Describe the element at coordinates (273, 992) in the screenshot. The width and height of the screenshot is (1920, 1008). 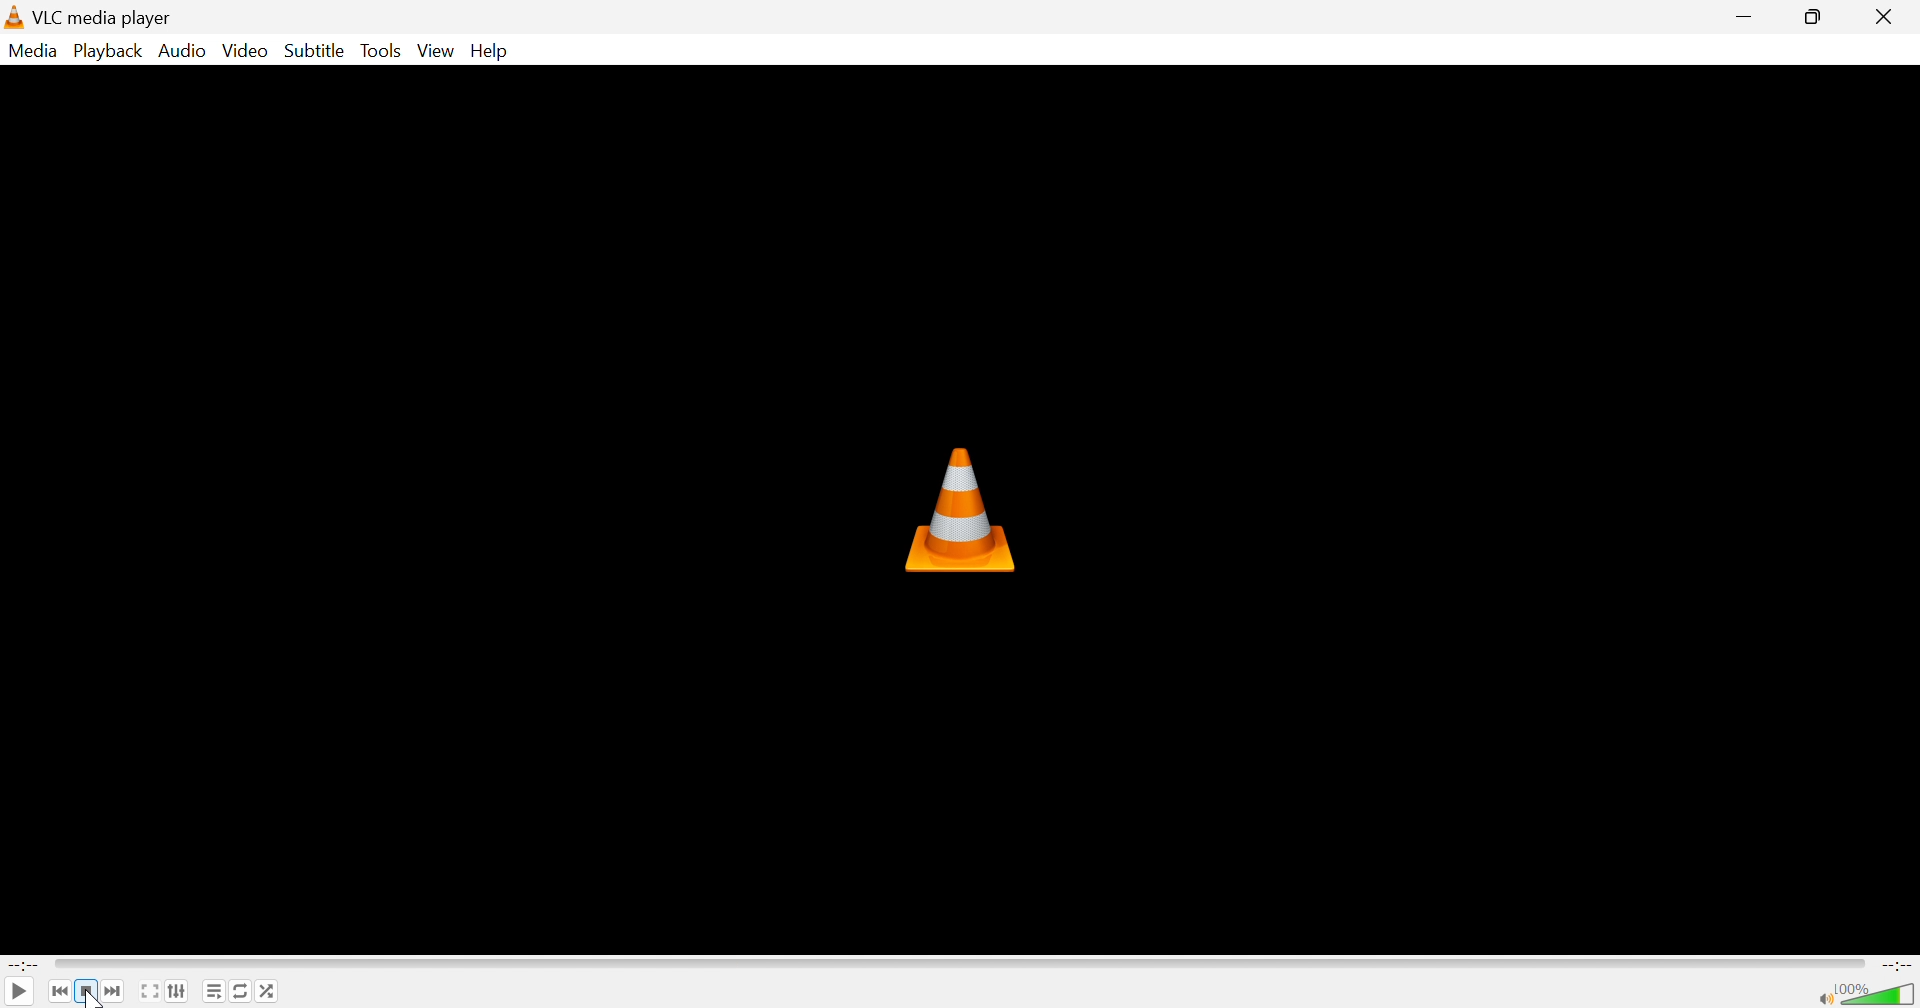
I see `Random` at that location.